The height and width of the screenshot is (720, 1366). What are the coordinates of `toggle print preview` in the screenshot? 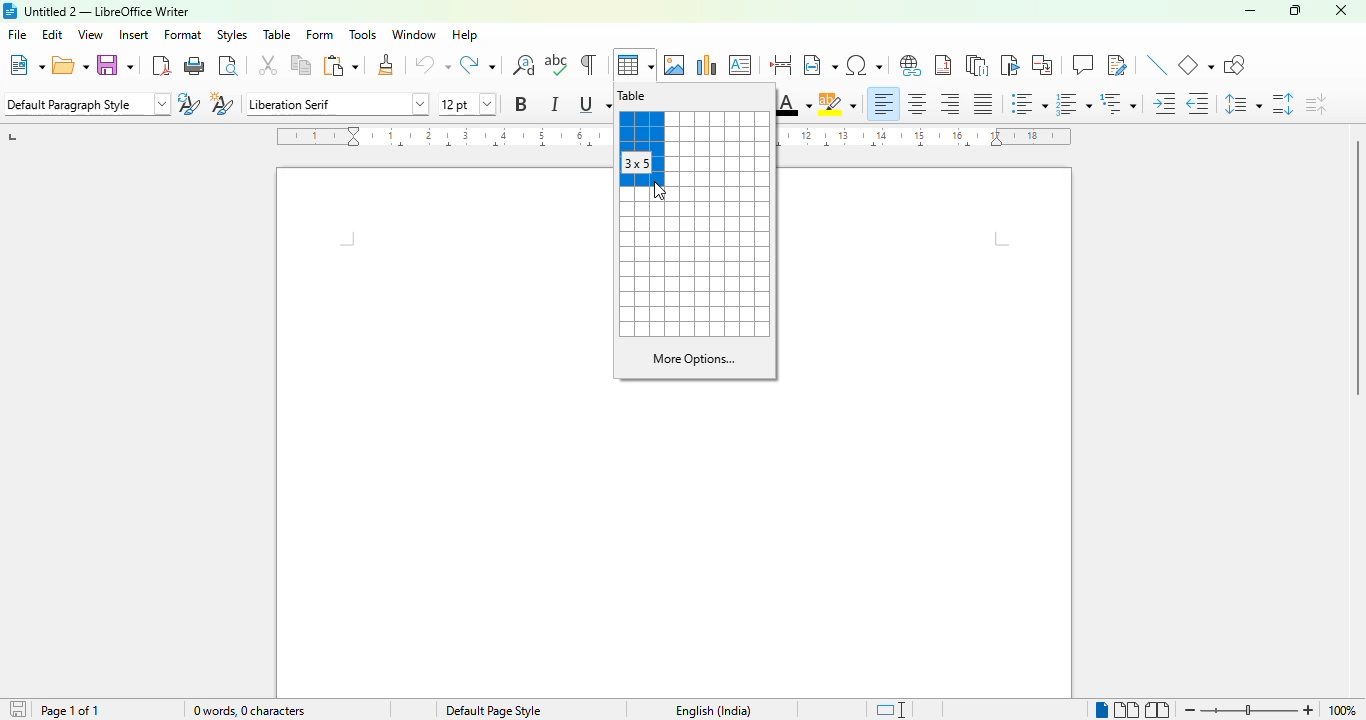 It's located at (230, 66).